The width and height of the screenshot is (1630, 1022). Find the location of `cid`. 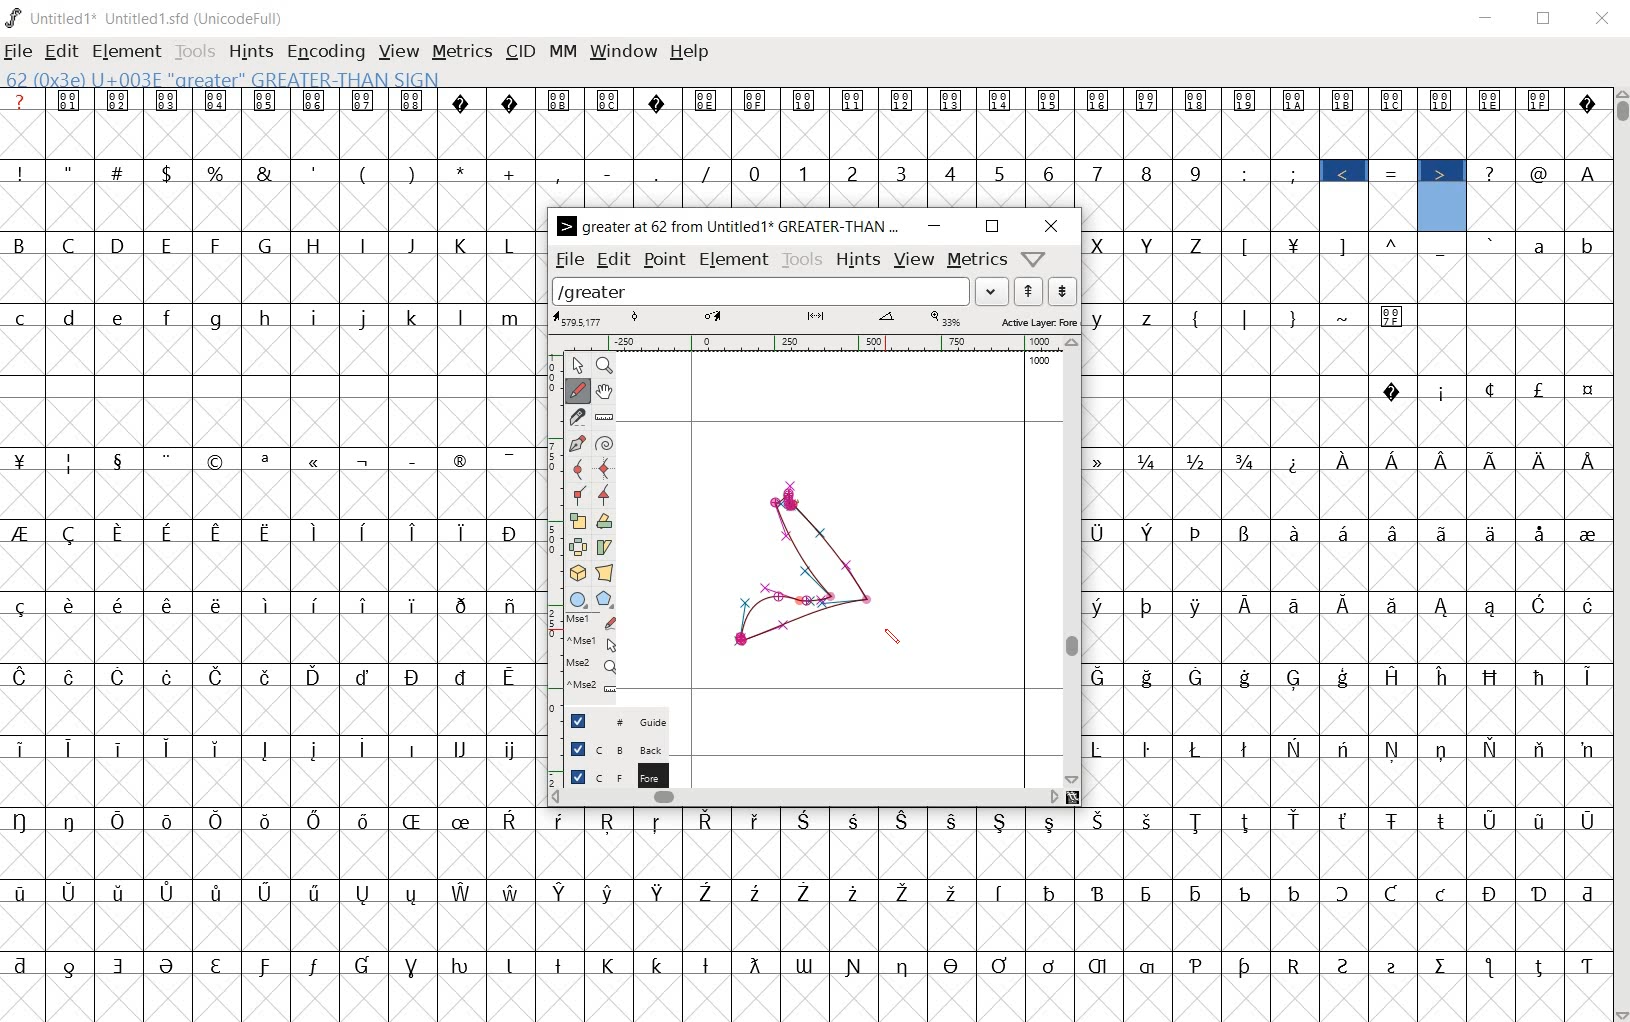

cid is located at coordinates (519, 50).